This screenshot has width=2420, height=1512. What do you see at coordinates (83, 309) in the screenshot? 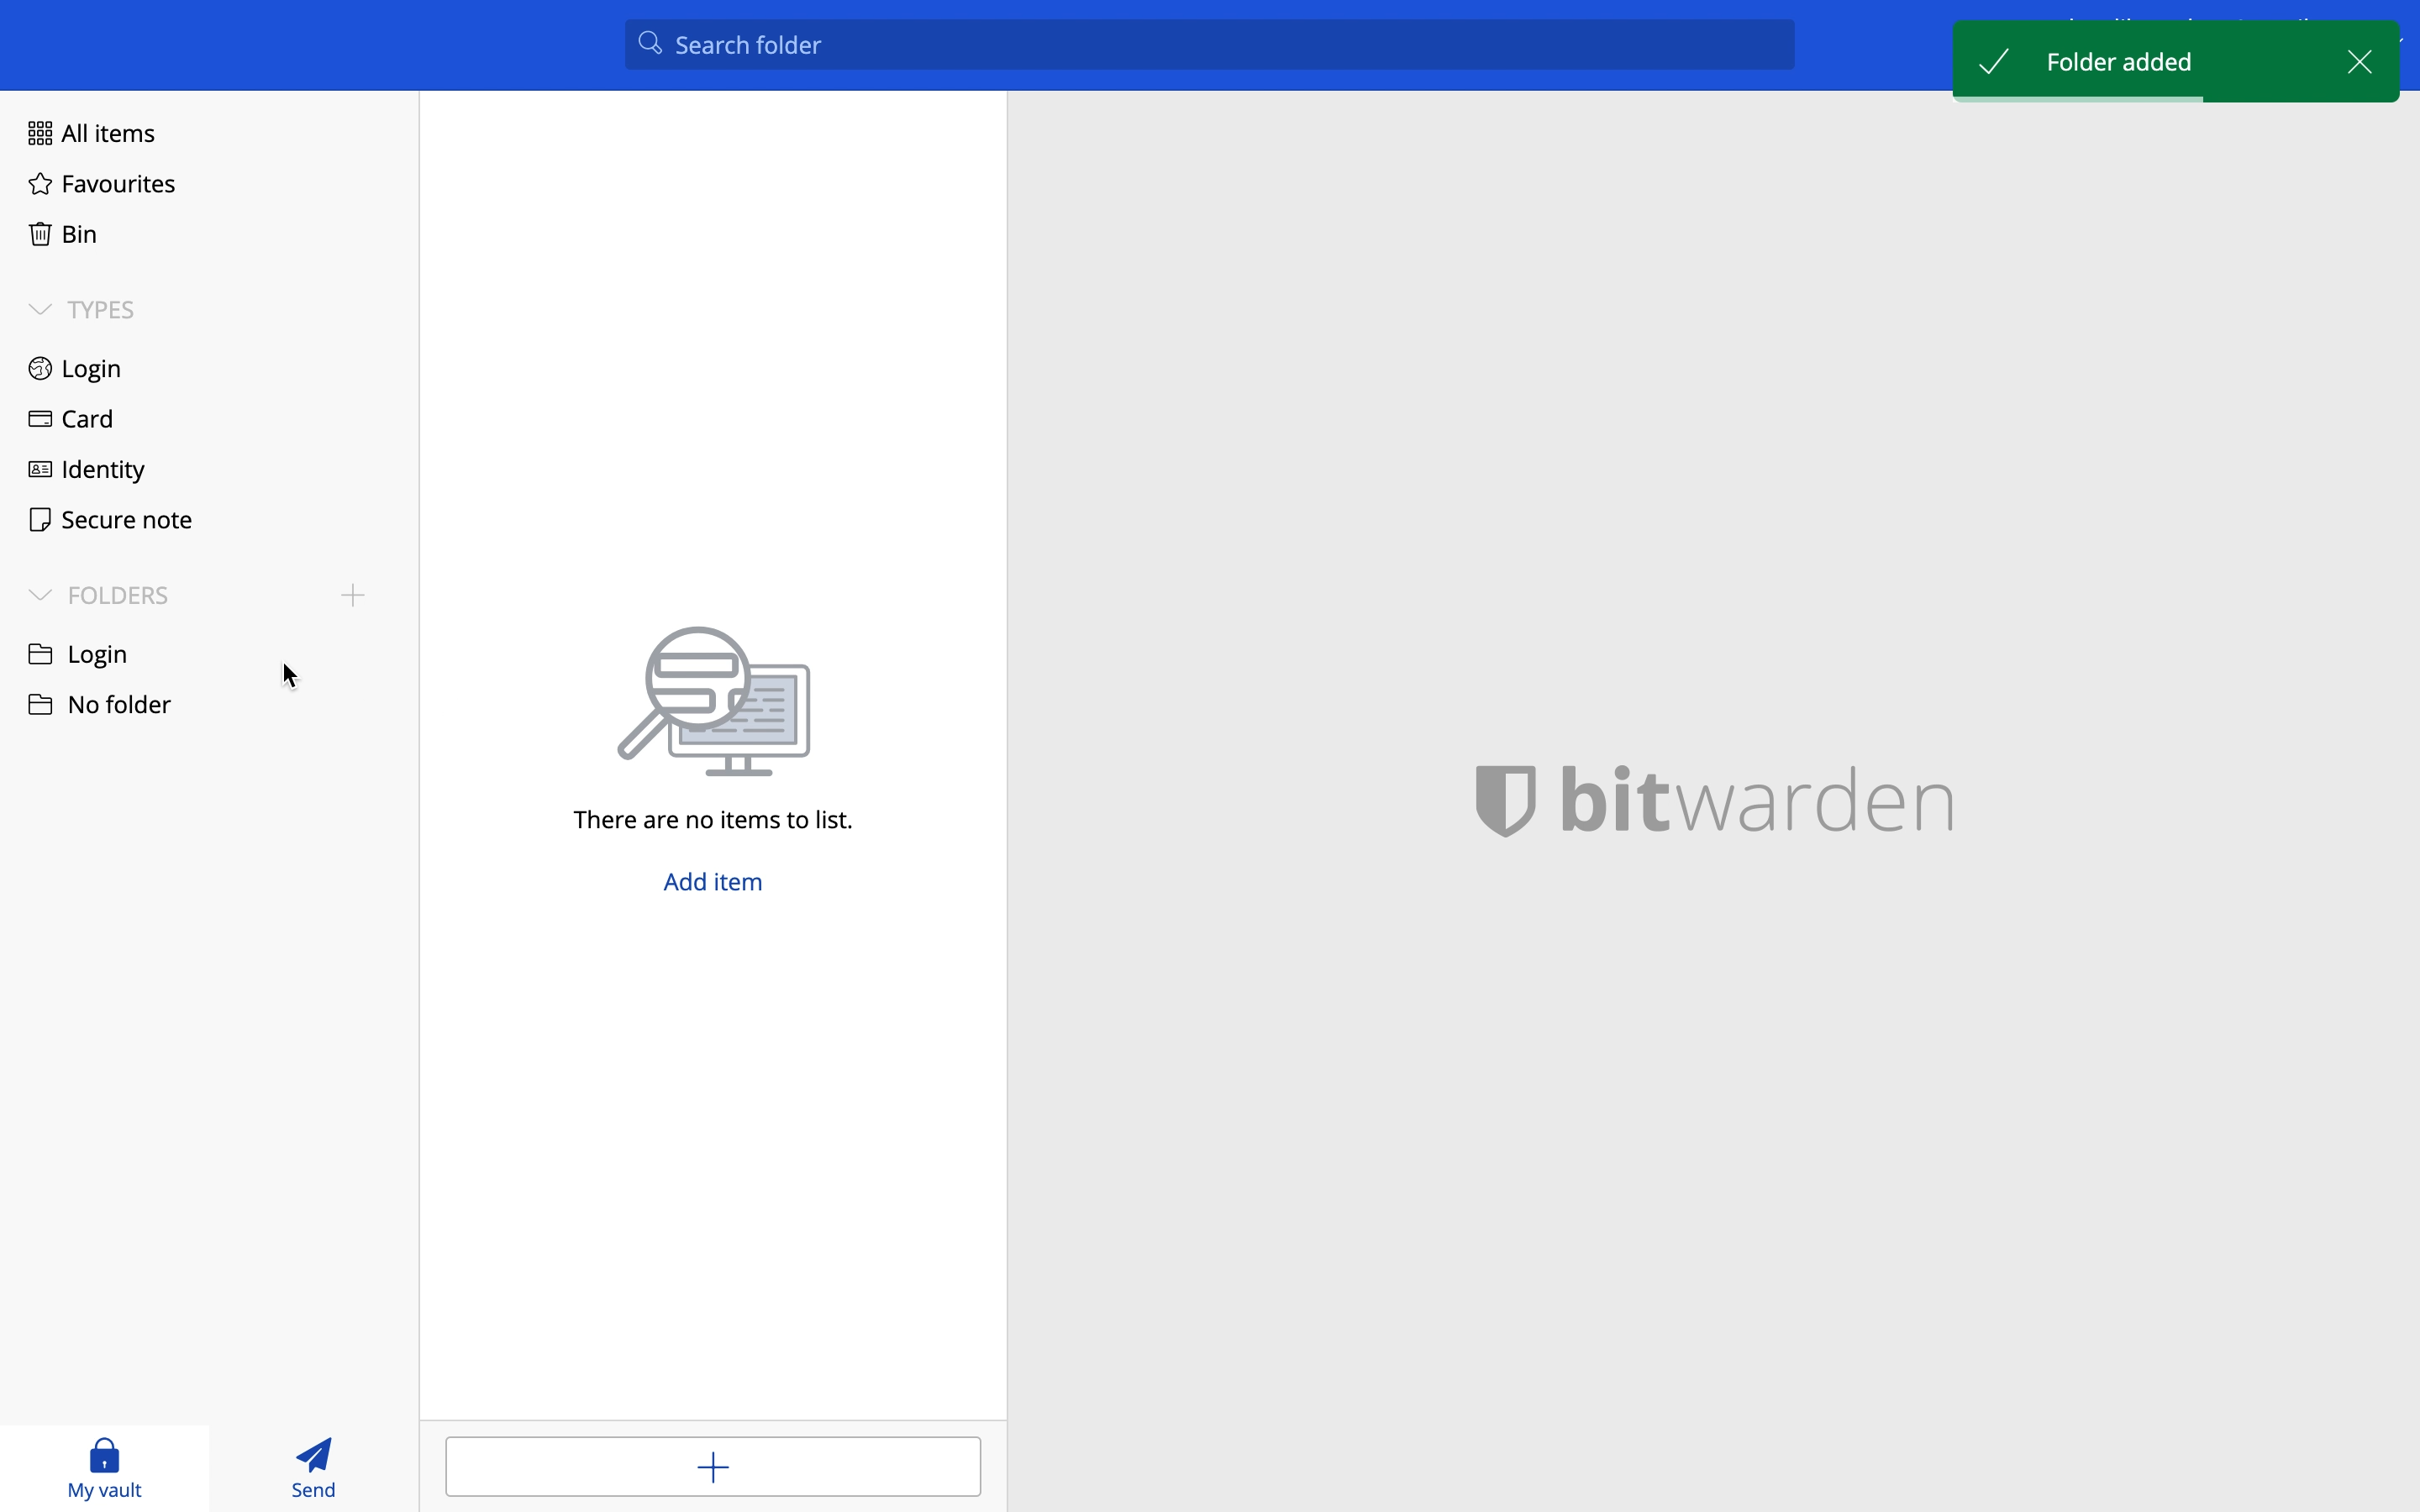
I see `types` at bounding box center [83, 309].